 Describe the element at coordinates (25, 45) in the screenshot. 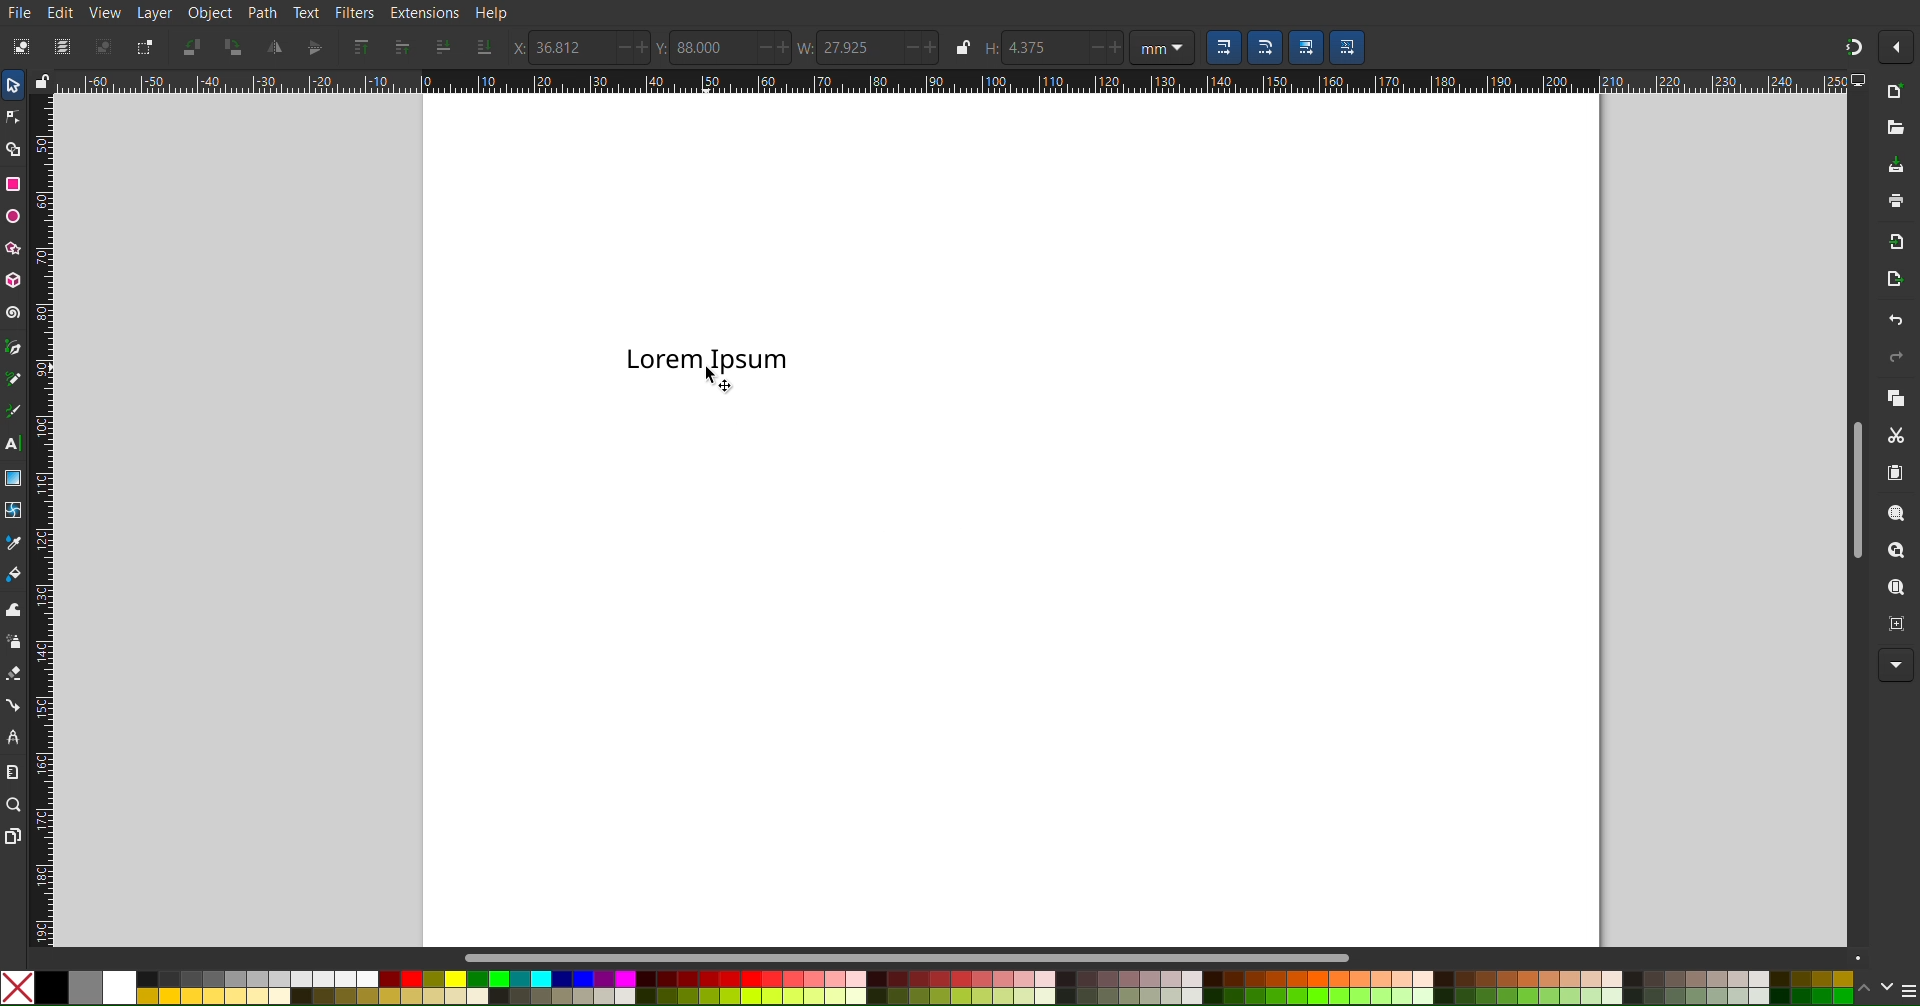

I see `Select object` at that location.